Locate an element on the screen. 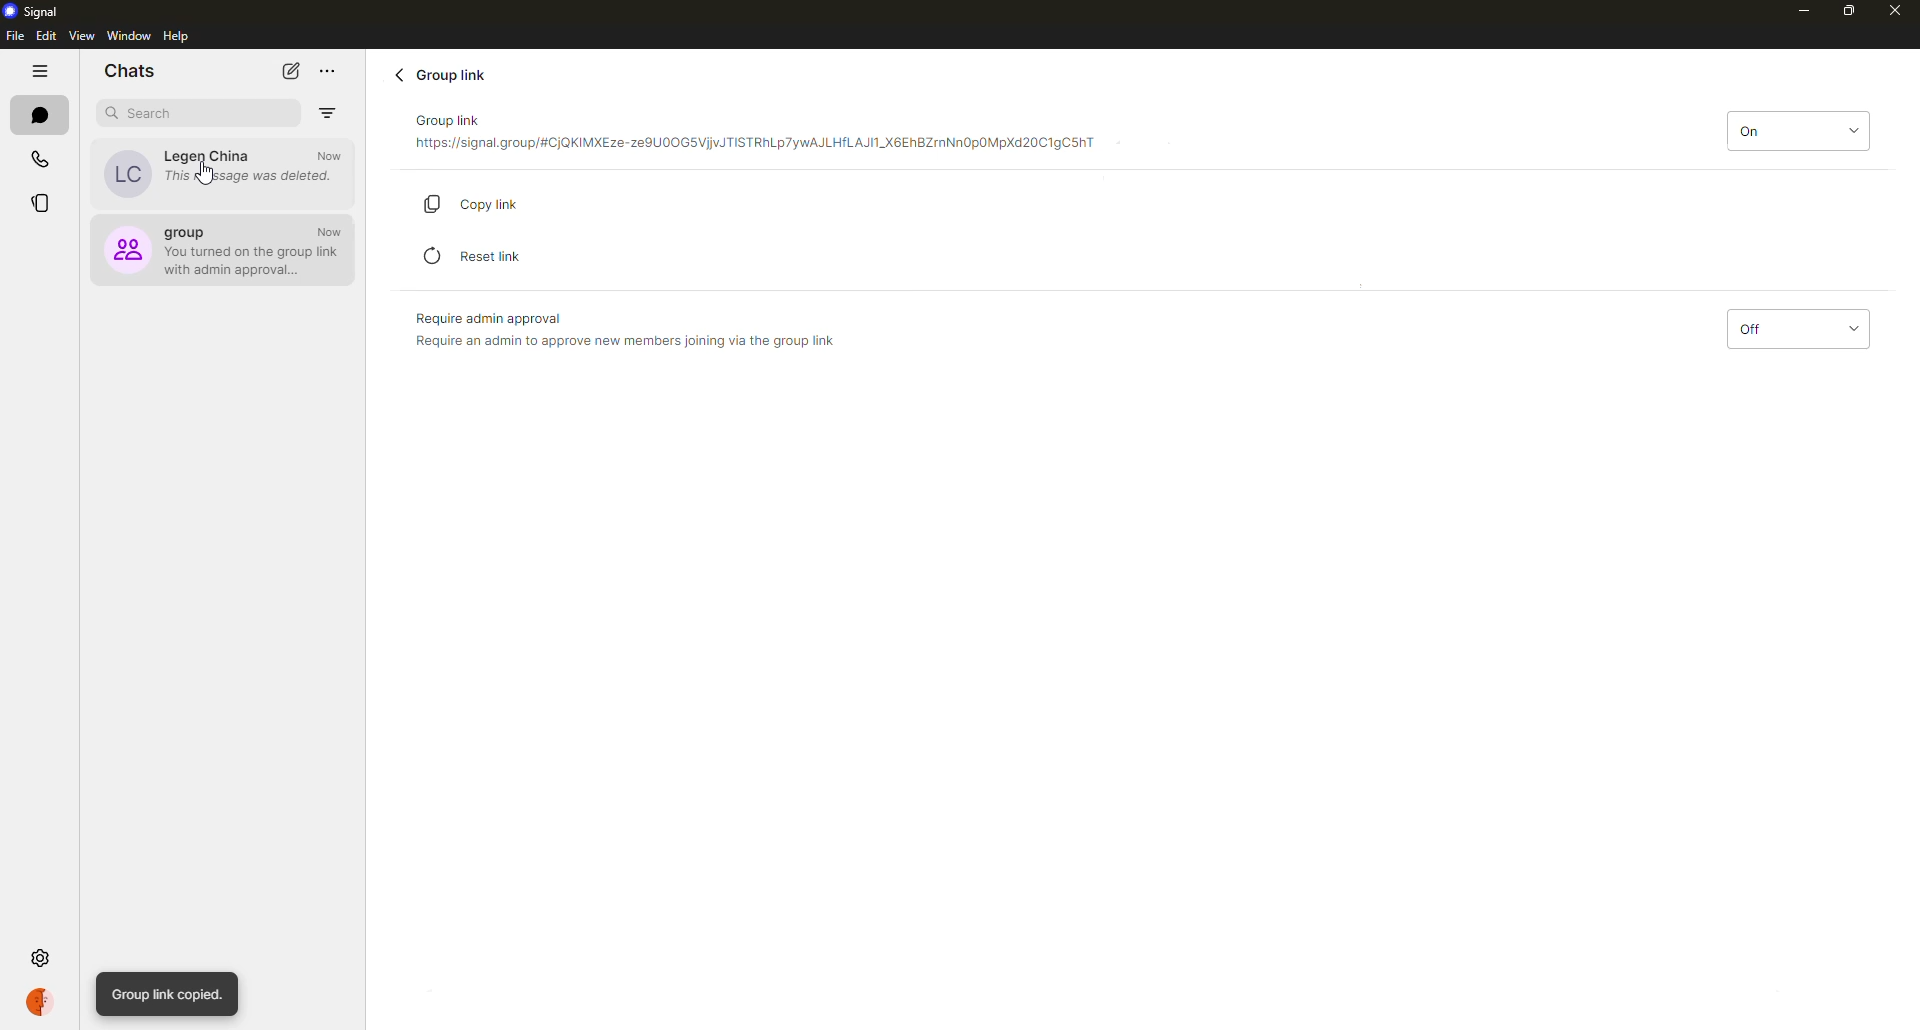 The height and width of the screenshot is (1030, 1920). profile is located at coordinates (43, 1001).